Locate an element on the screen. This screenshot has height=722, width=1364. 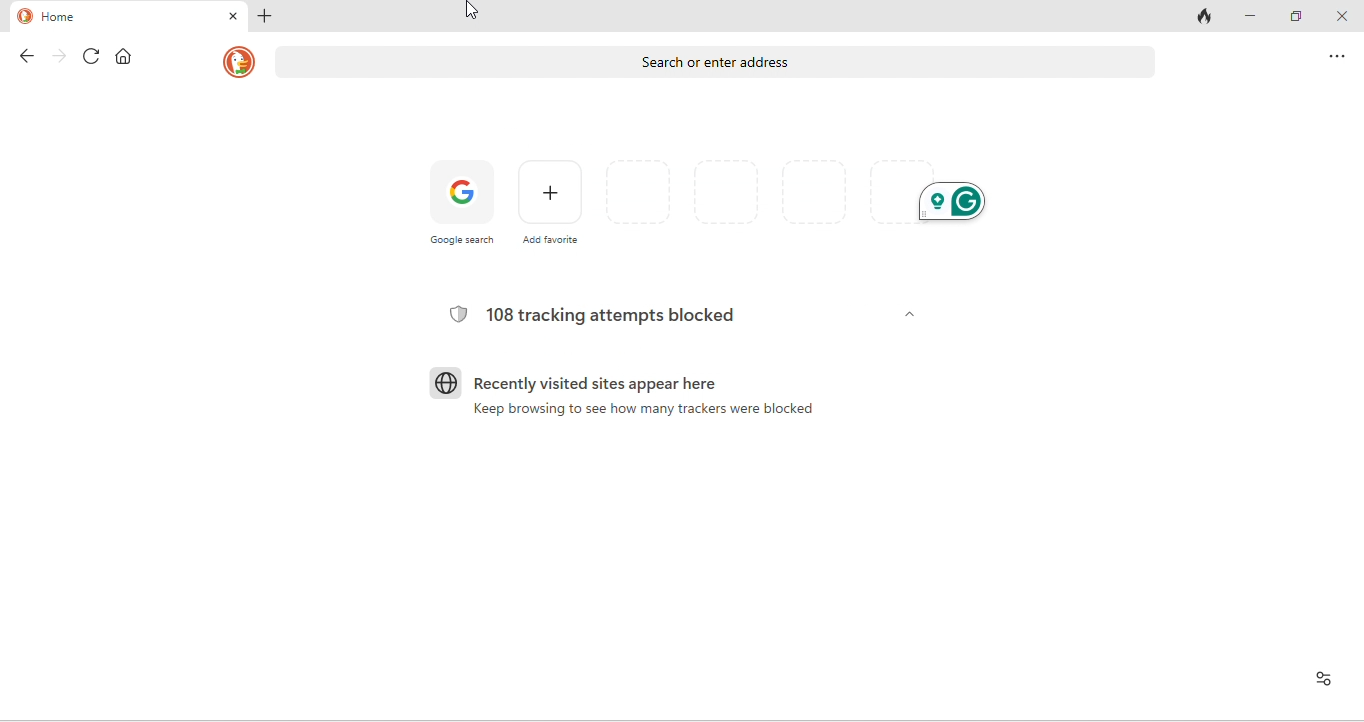
recently visited sites appear here is located at coordinates (647, 380).